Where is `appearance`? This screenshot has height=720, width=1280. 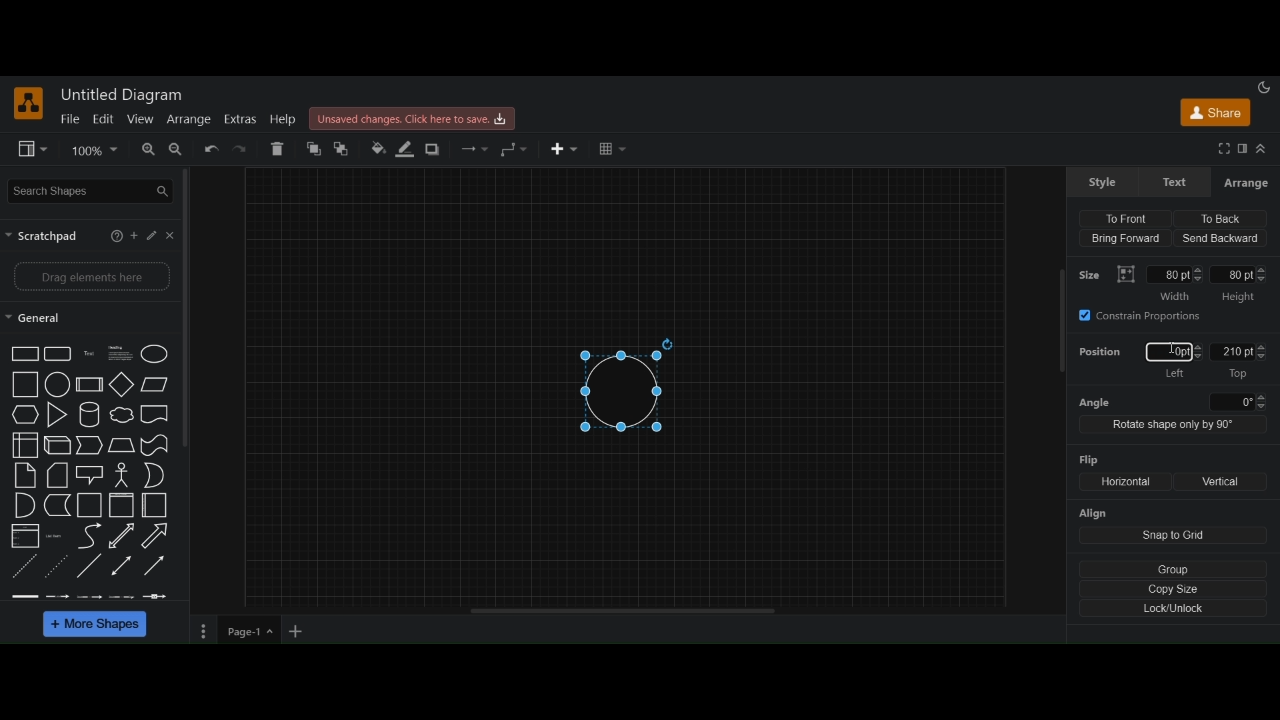
appearance is located at coordinates (1264, 86).